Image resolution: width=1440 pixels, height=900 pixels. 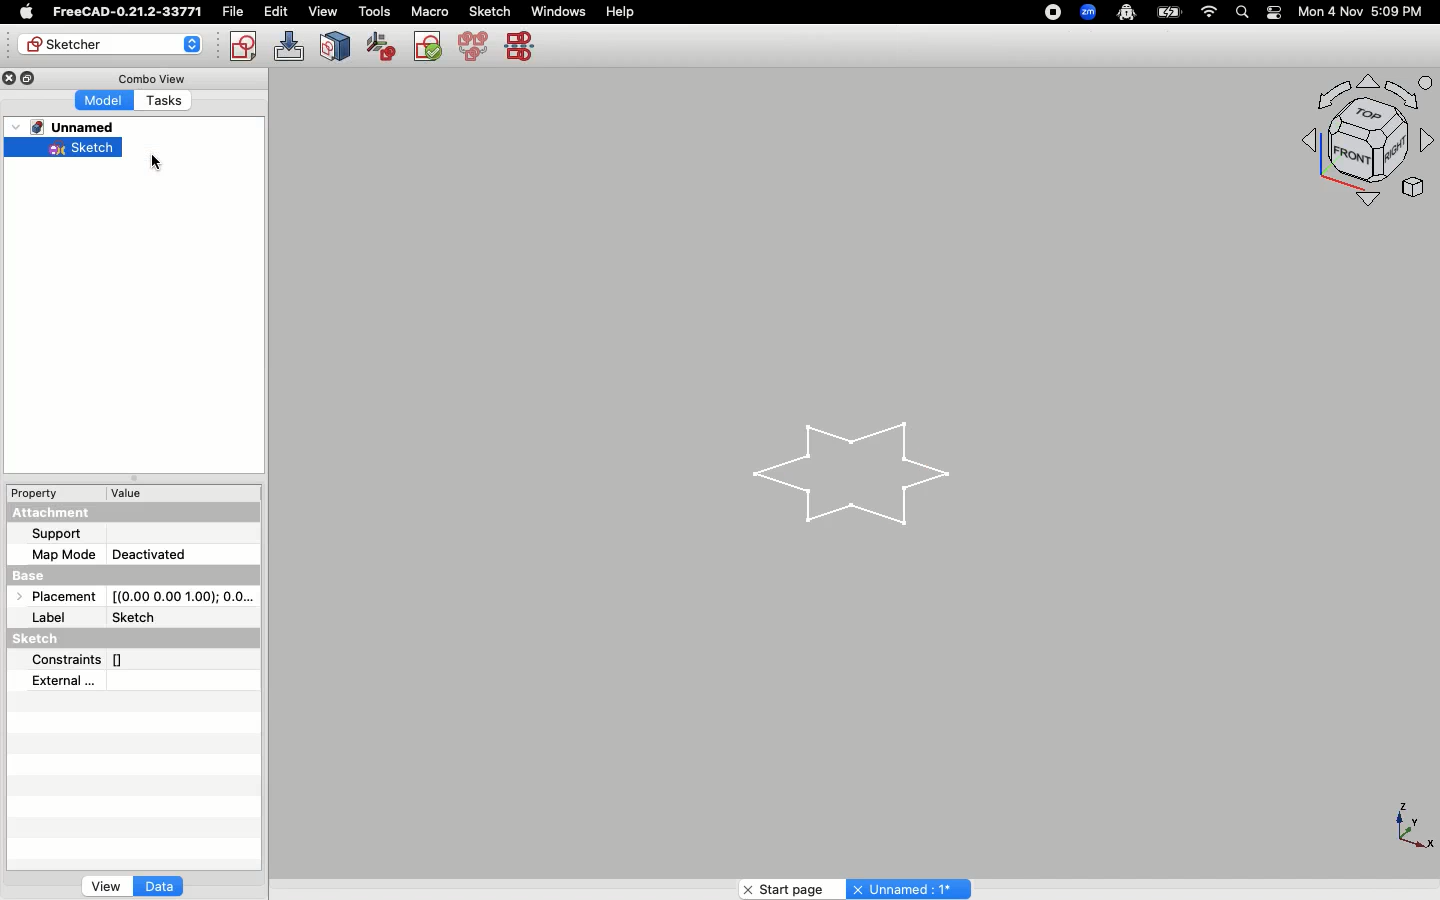 What do you see at coordinates (1346, 148) in the screenshot?
I see `Orthographic projection` at bounding box center [1346, 148].